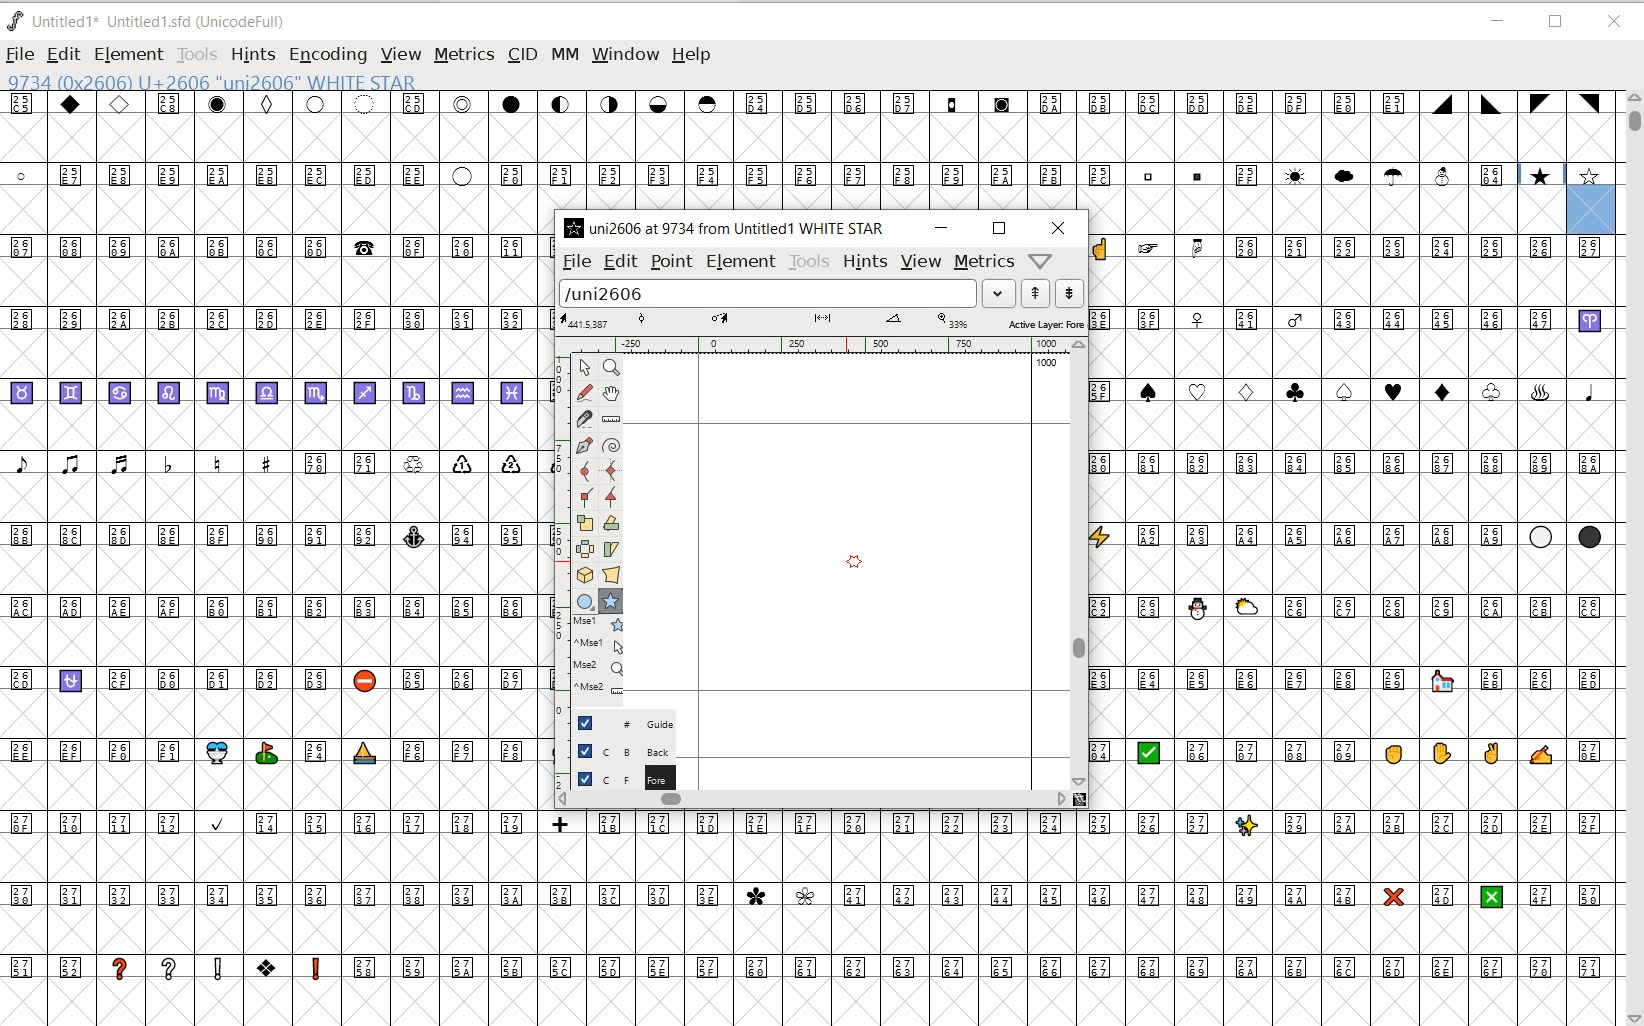  Describe the element at coordinates (253, 56) in the screenshot. I see `HINTS` at that location.